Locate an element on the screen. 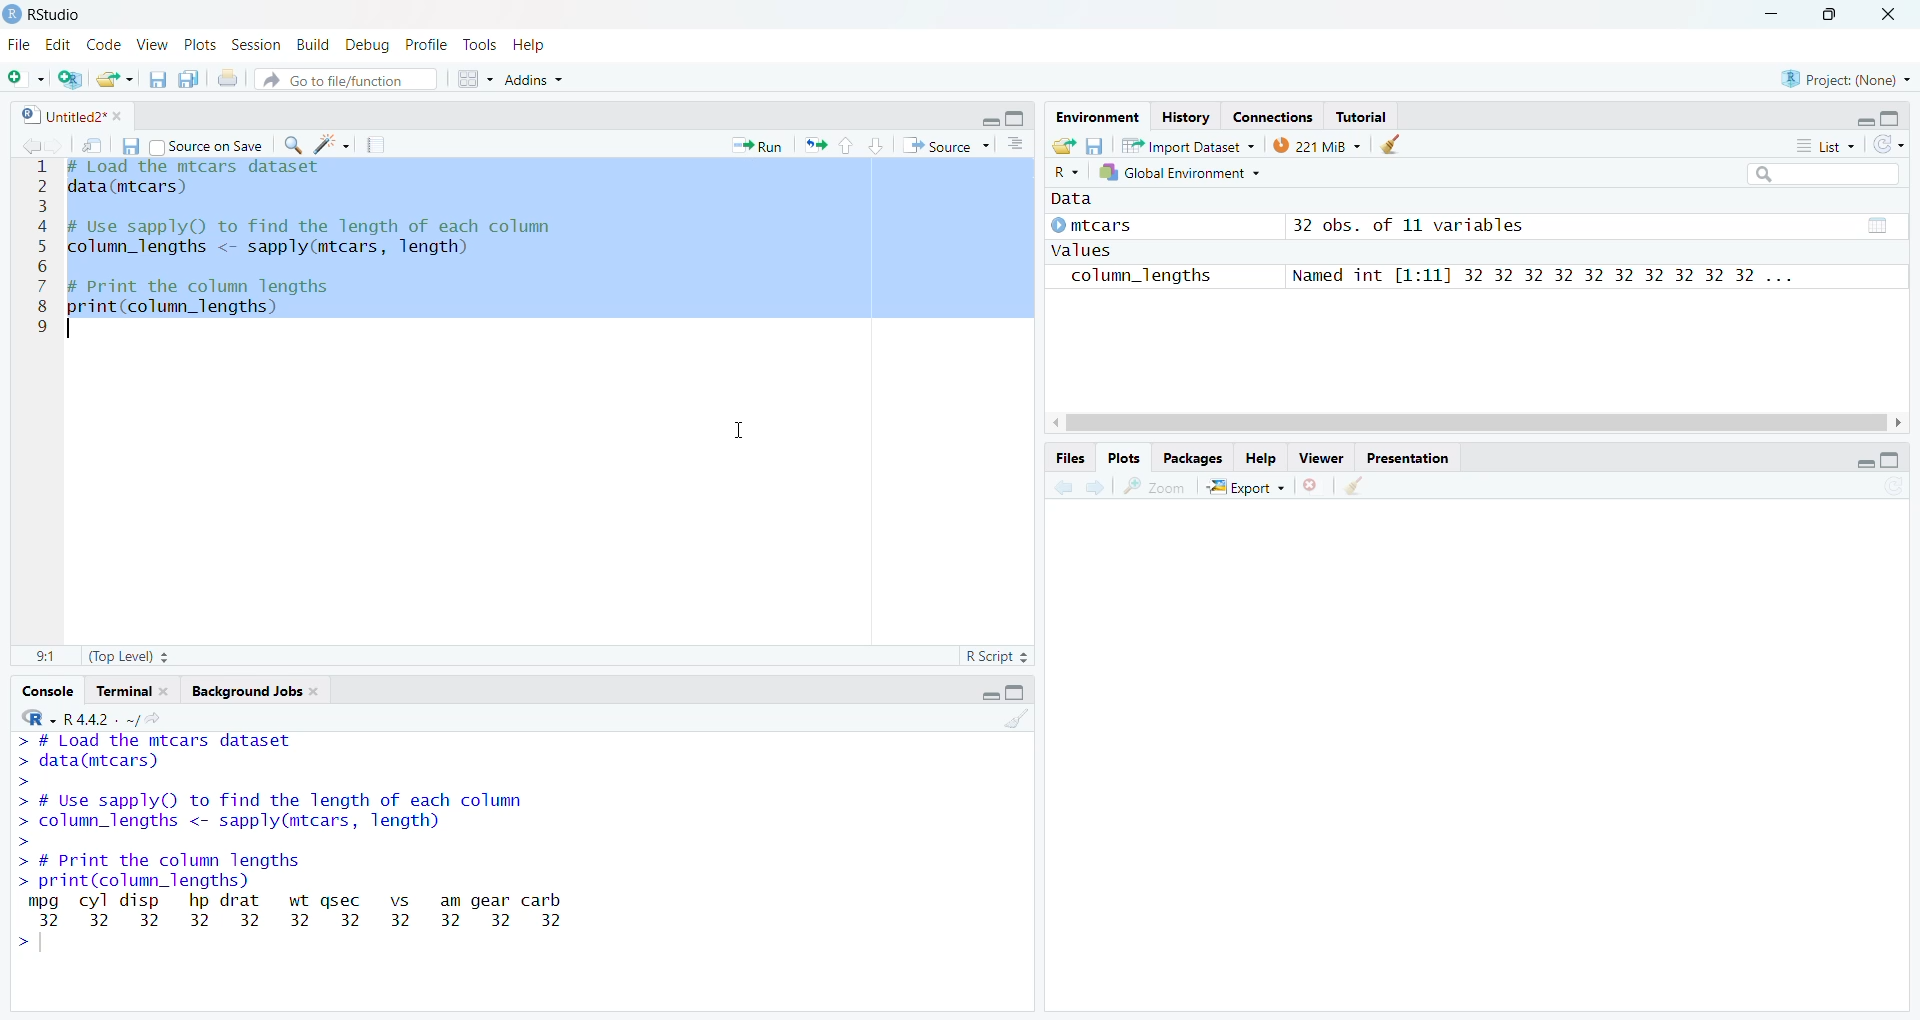 This screenshot has width=1920, height=1020. Remove Selected is located at coordinates (1314, 485).